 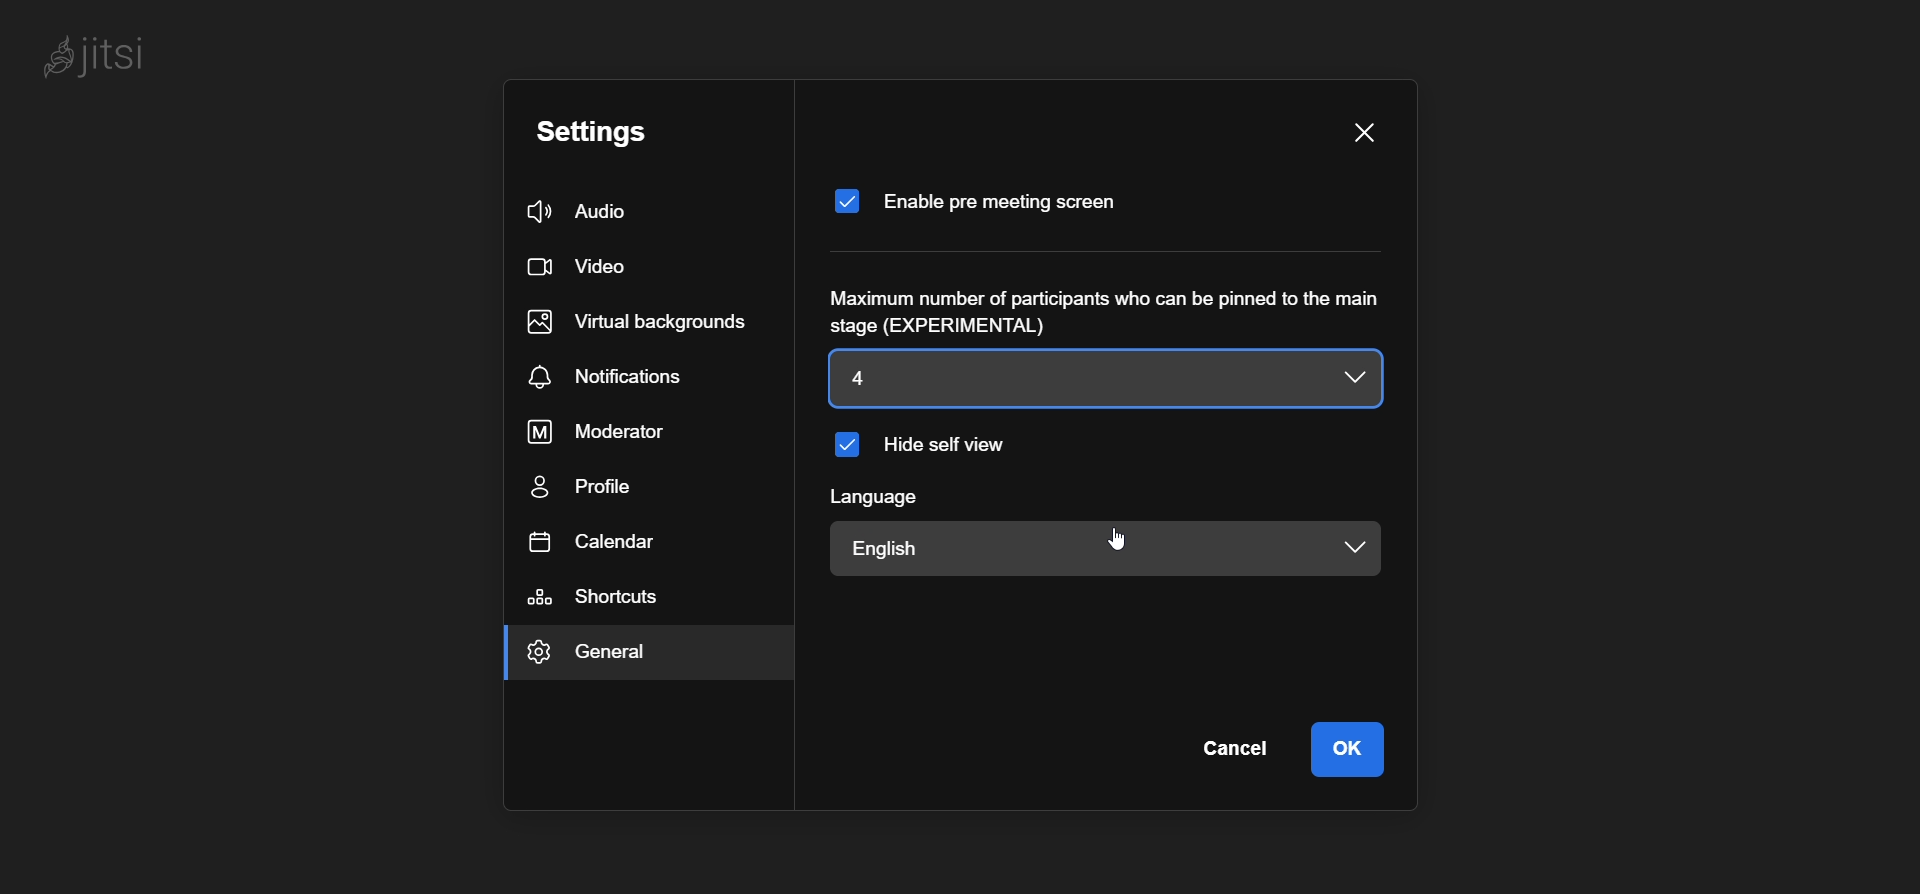 What do you see at coordinates (954, 549) in the screenshot?
I see `english` at bounding box center [954, 549].